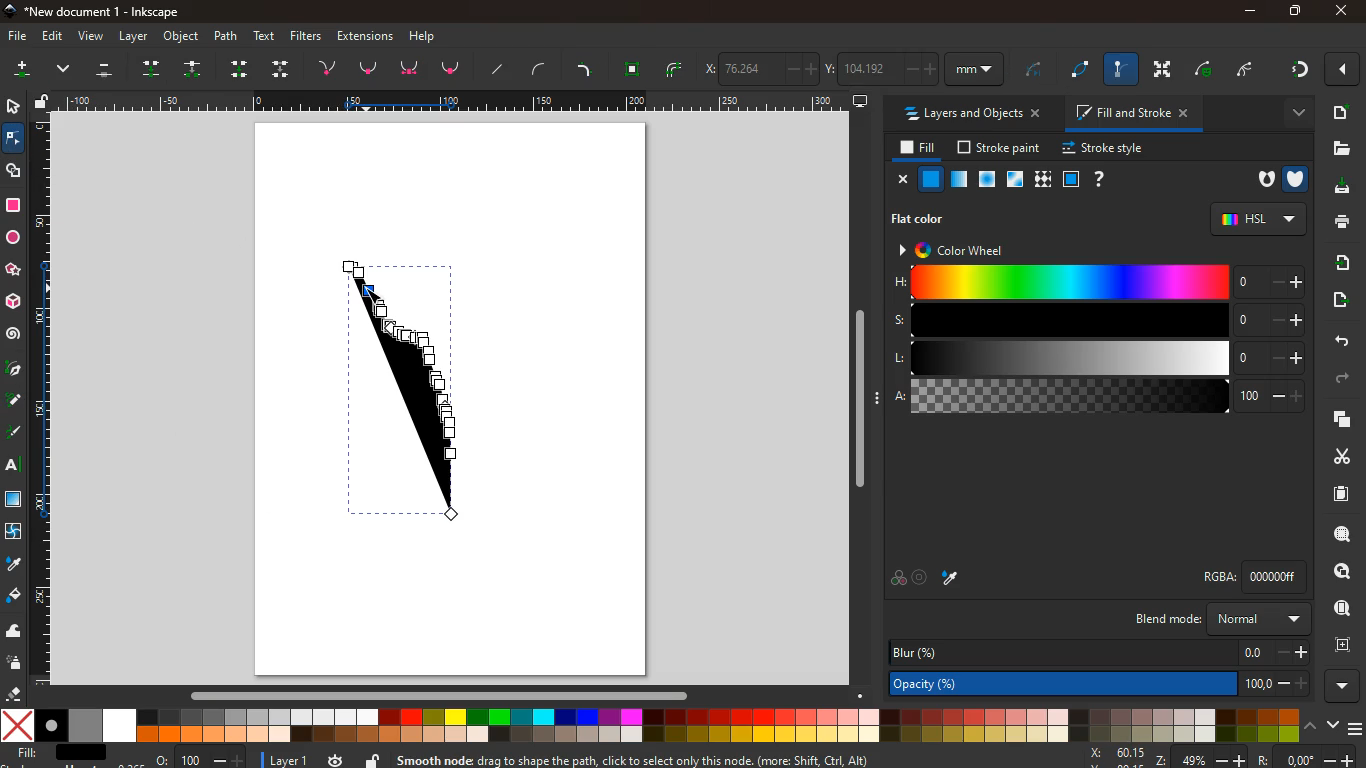 This screenshot has width=1366, height=768. What do you see at coordinates (15, 270) in the screenshot?
I see `star` at bounding box center [15, 270].